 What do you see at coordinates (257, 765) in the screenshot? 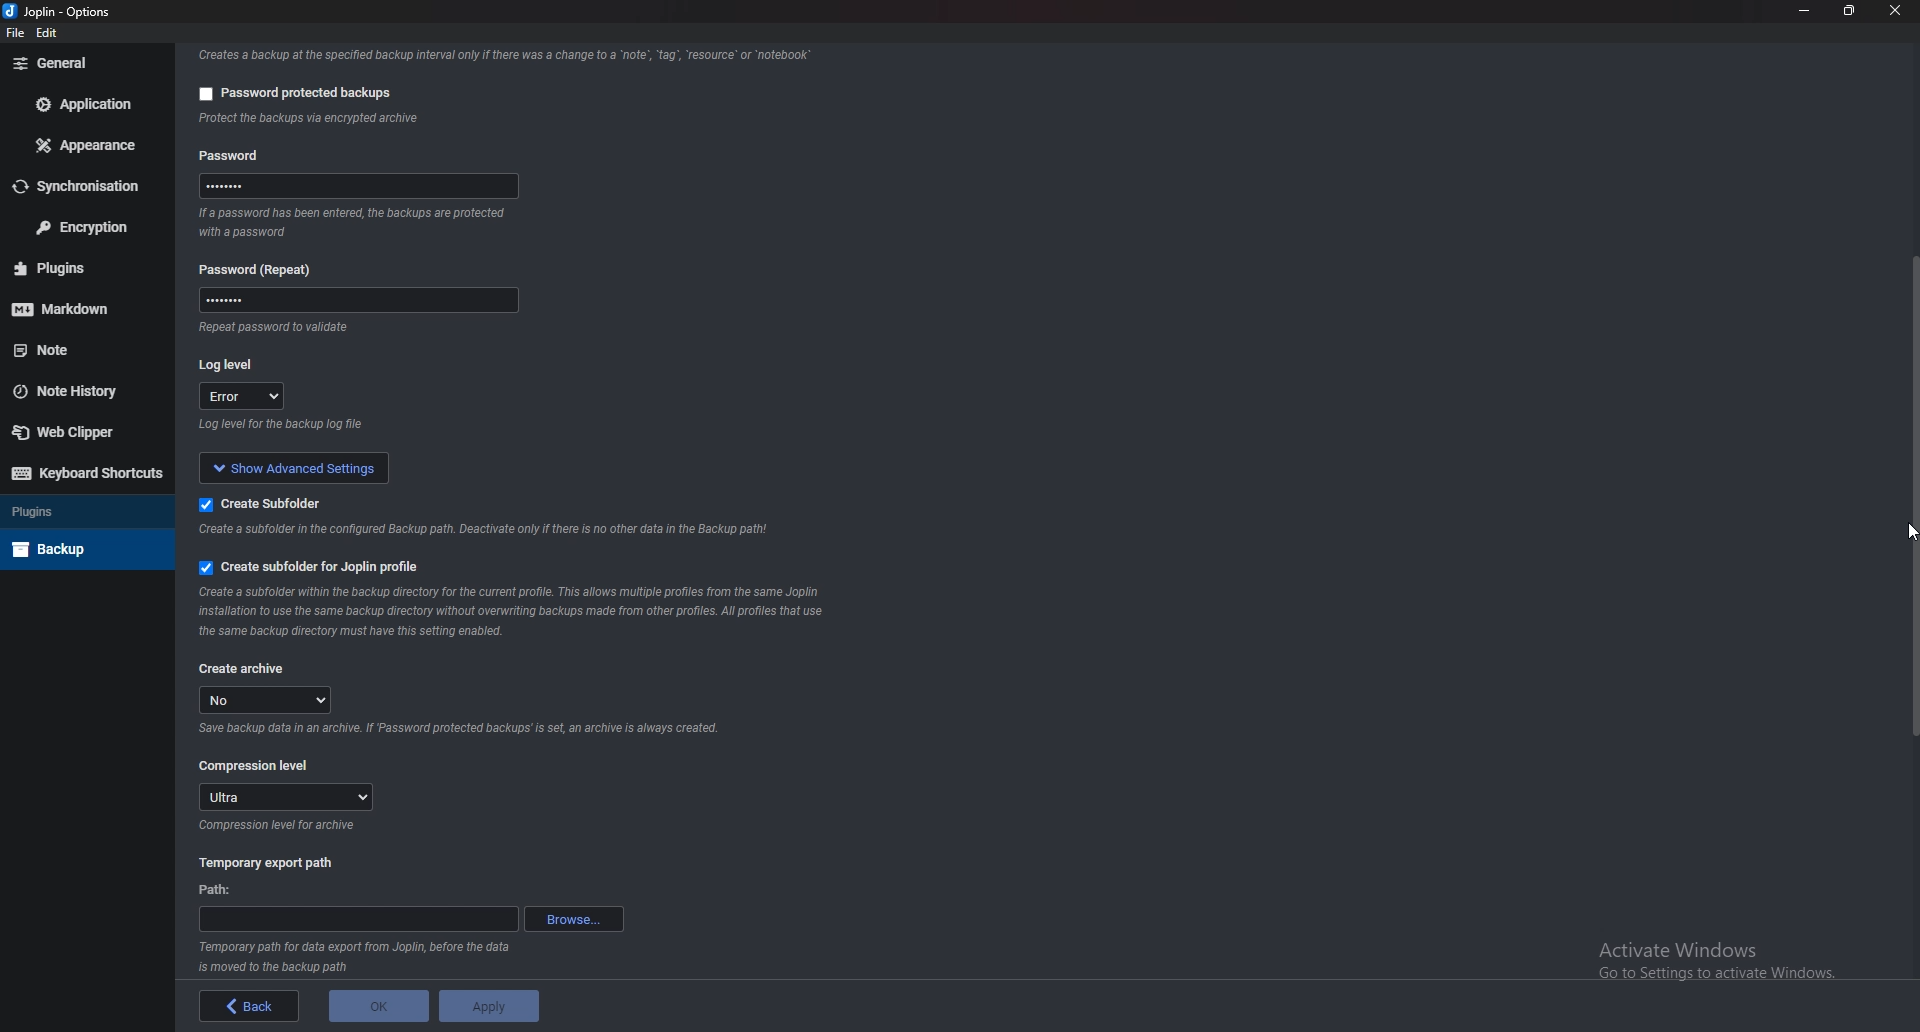
I see `Compression level` at bounding box center [257, 765].